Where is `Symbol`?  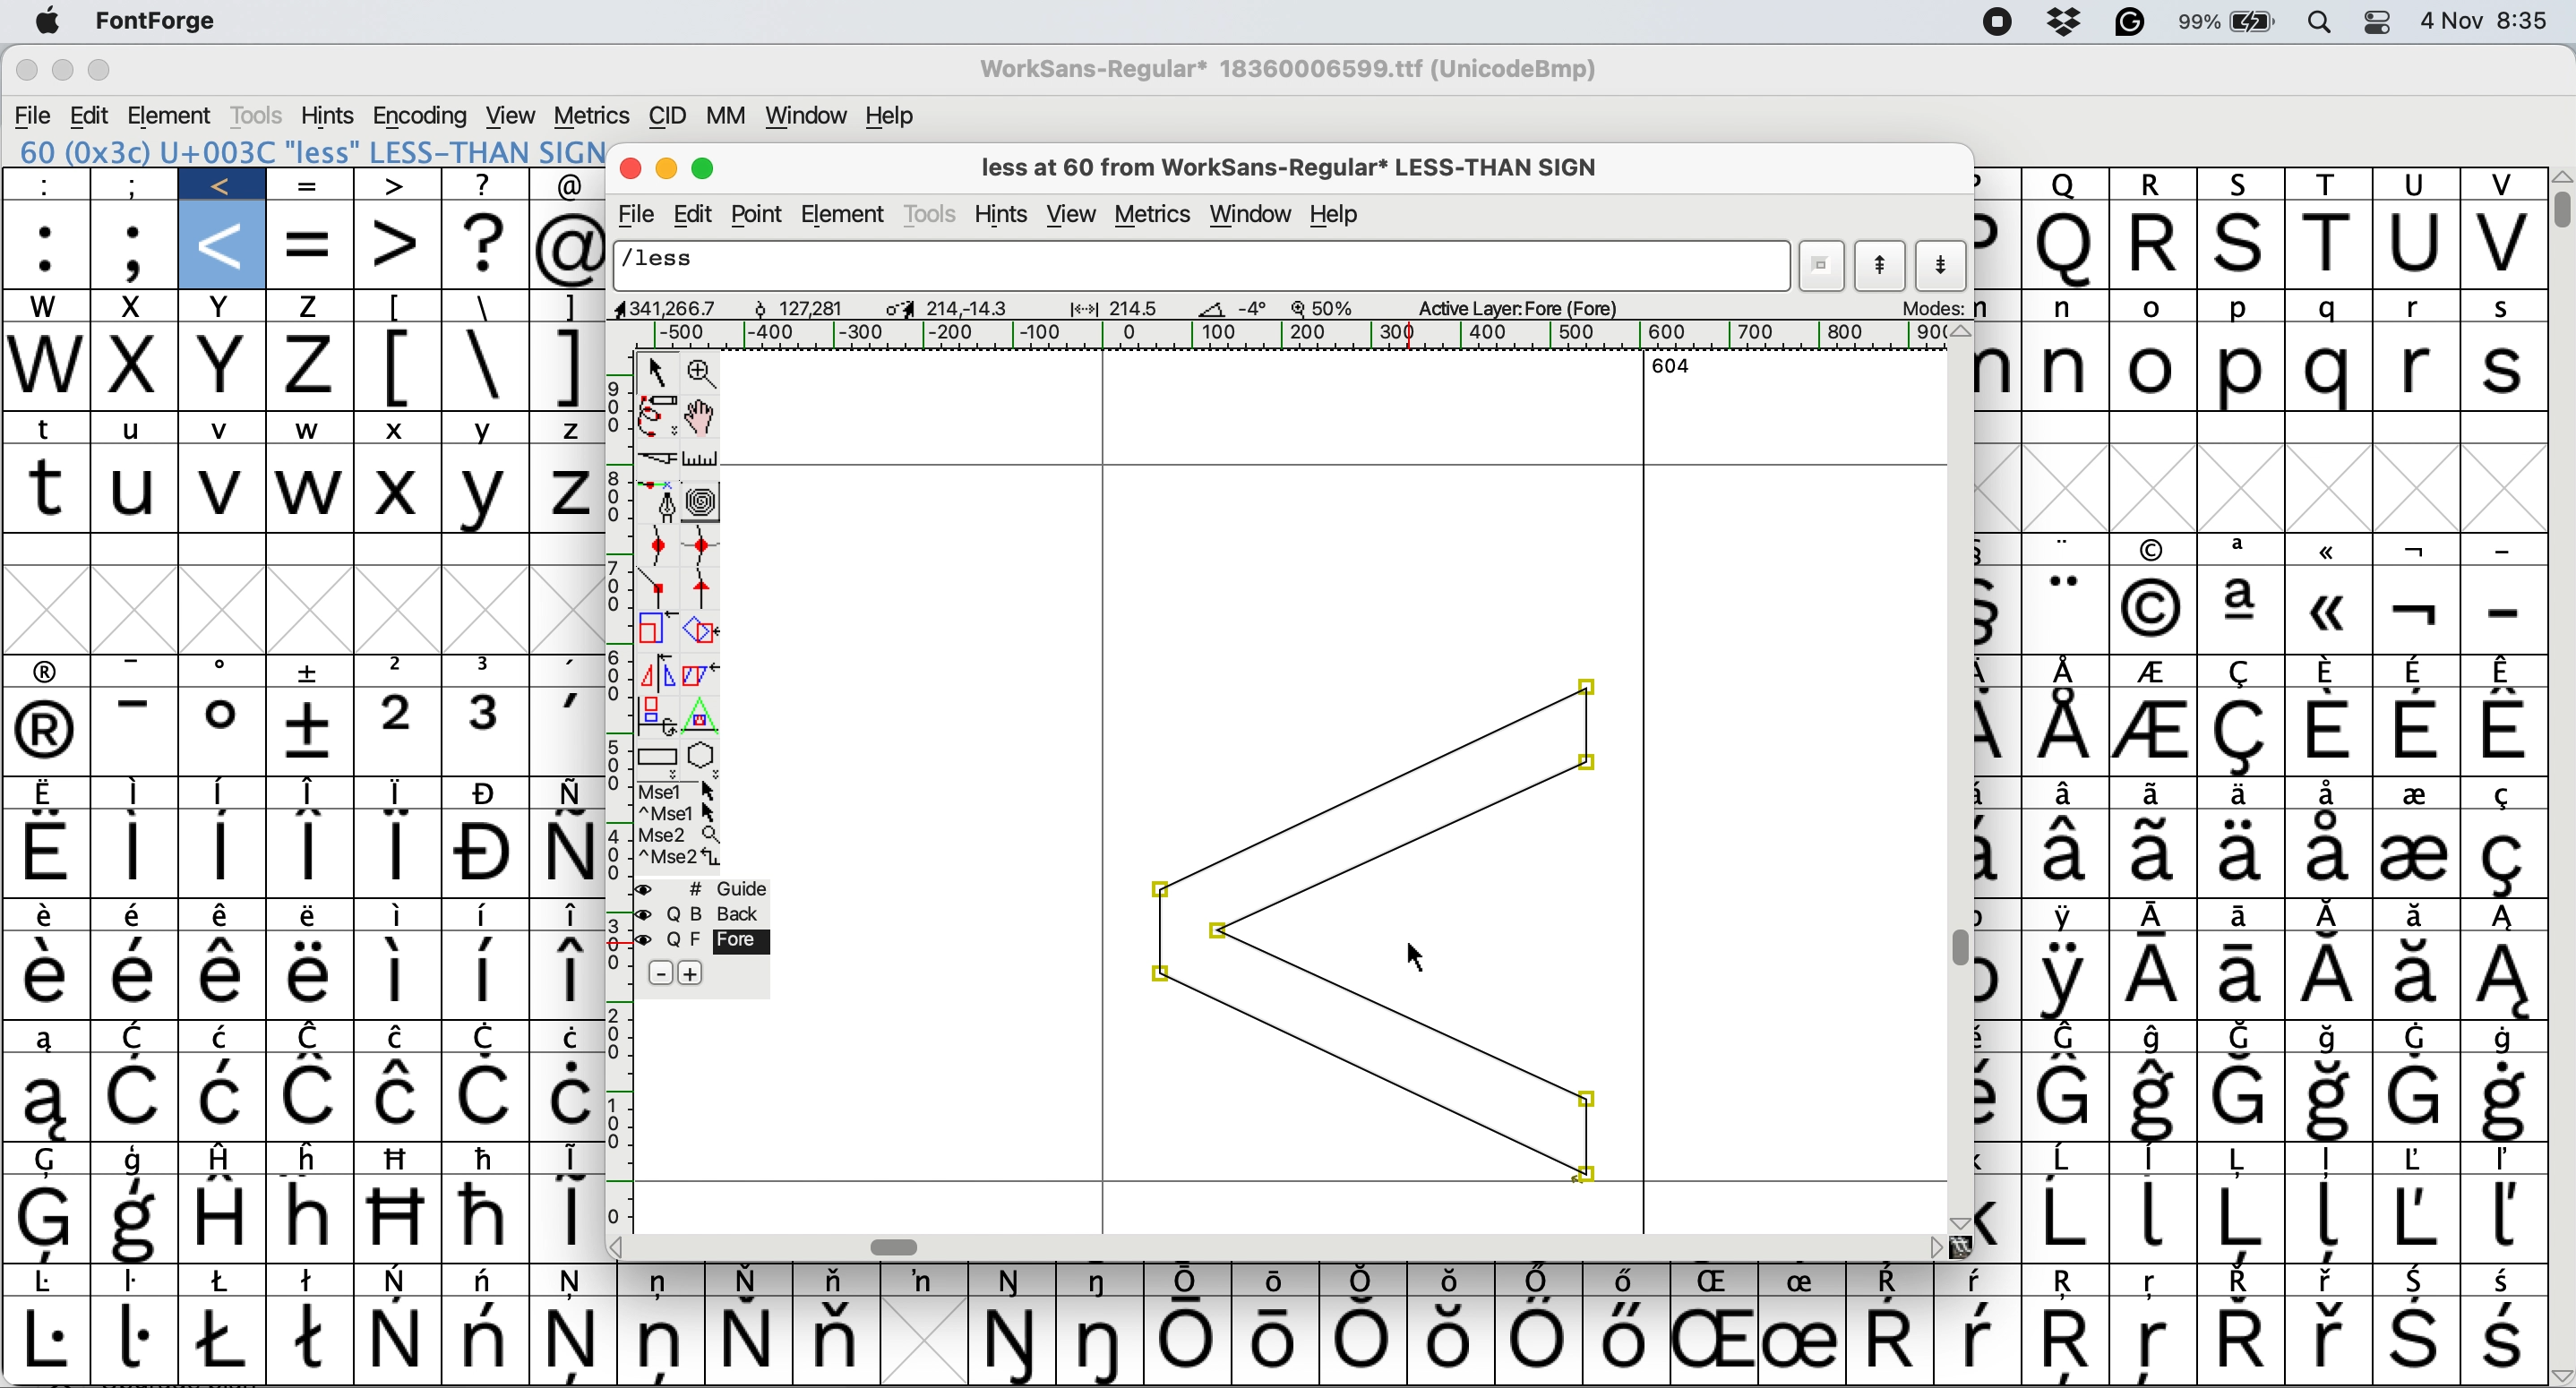 Symbol is located at coordinates (50, 1160).